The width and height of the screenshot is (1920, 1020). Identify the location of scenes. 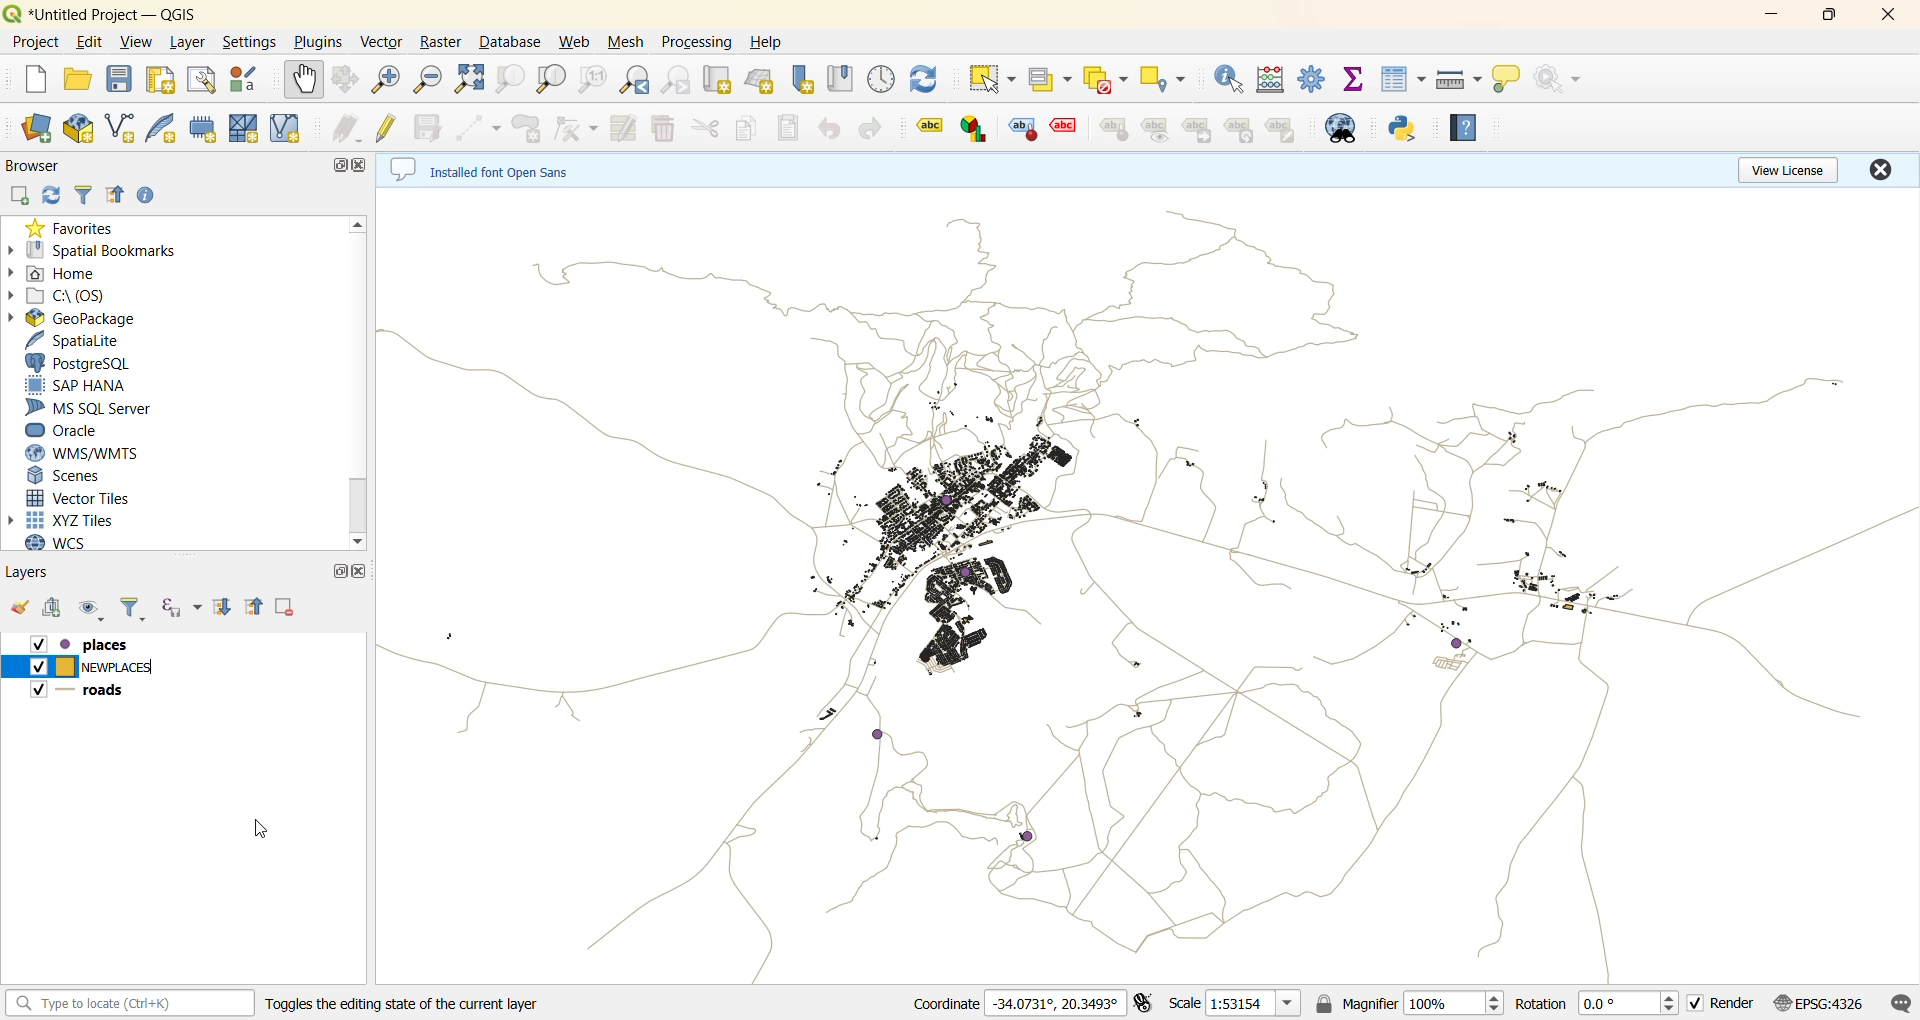
(69, 477).